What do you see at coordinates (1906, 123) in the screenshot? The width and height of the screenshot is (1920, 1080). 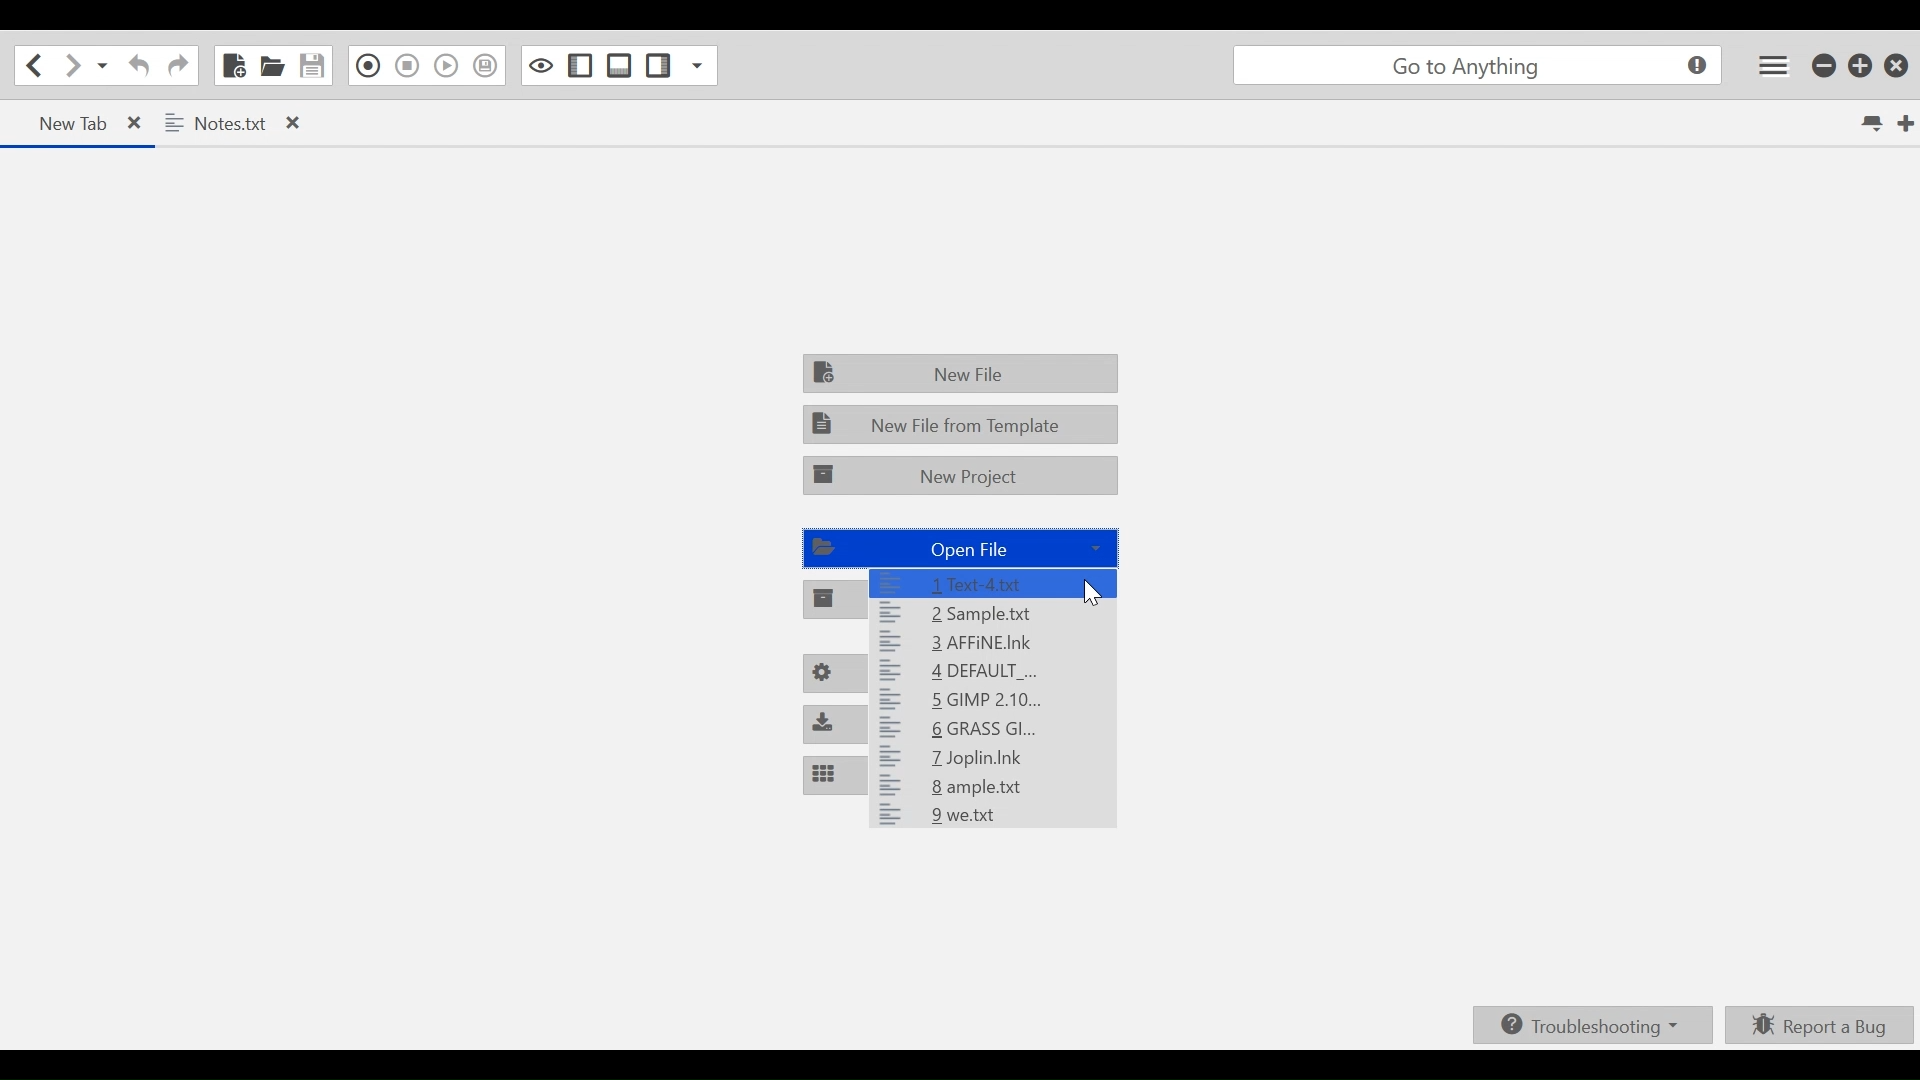 I see `New Tab` at bounding box center [1906, 123].